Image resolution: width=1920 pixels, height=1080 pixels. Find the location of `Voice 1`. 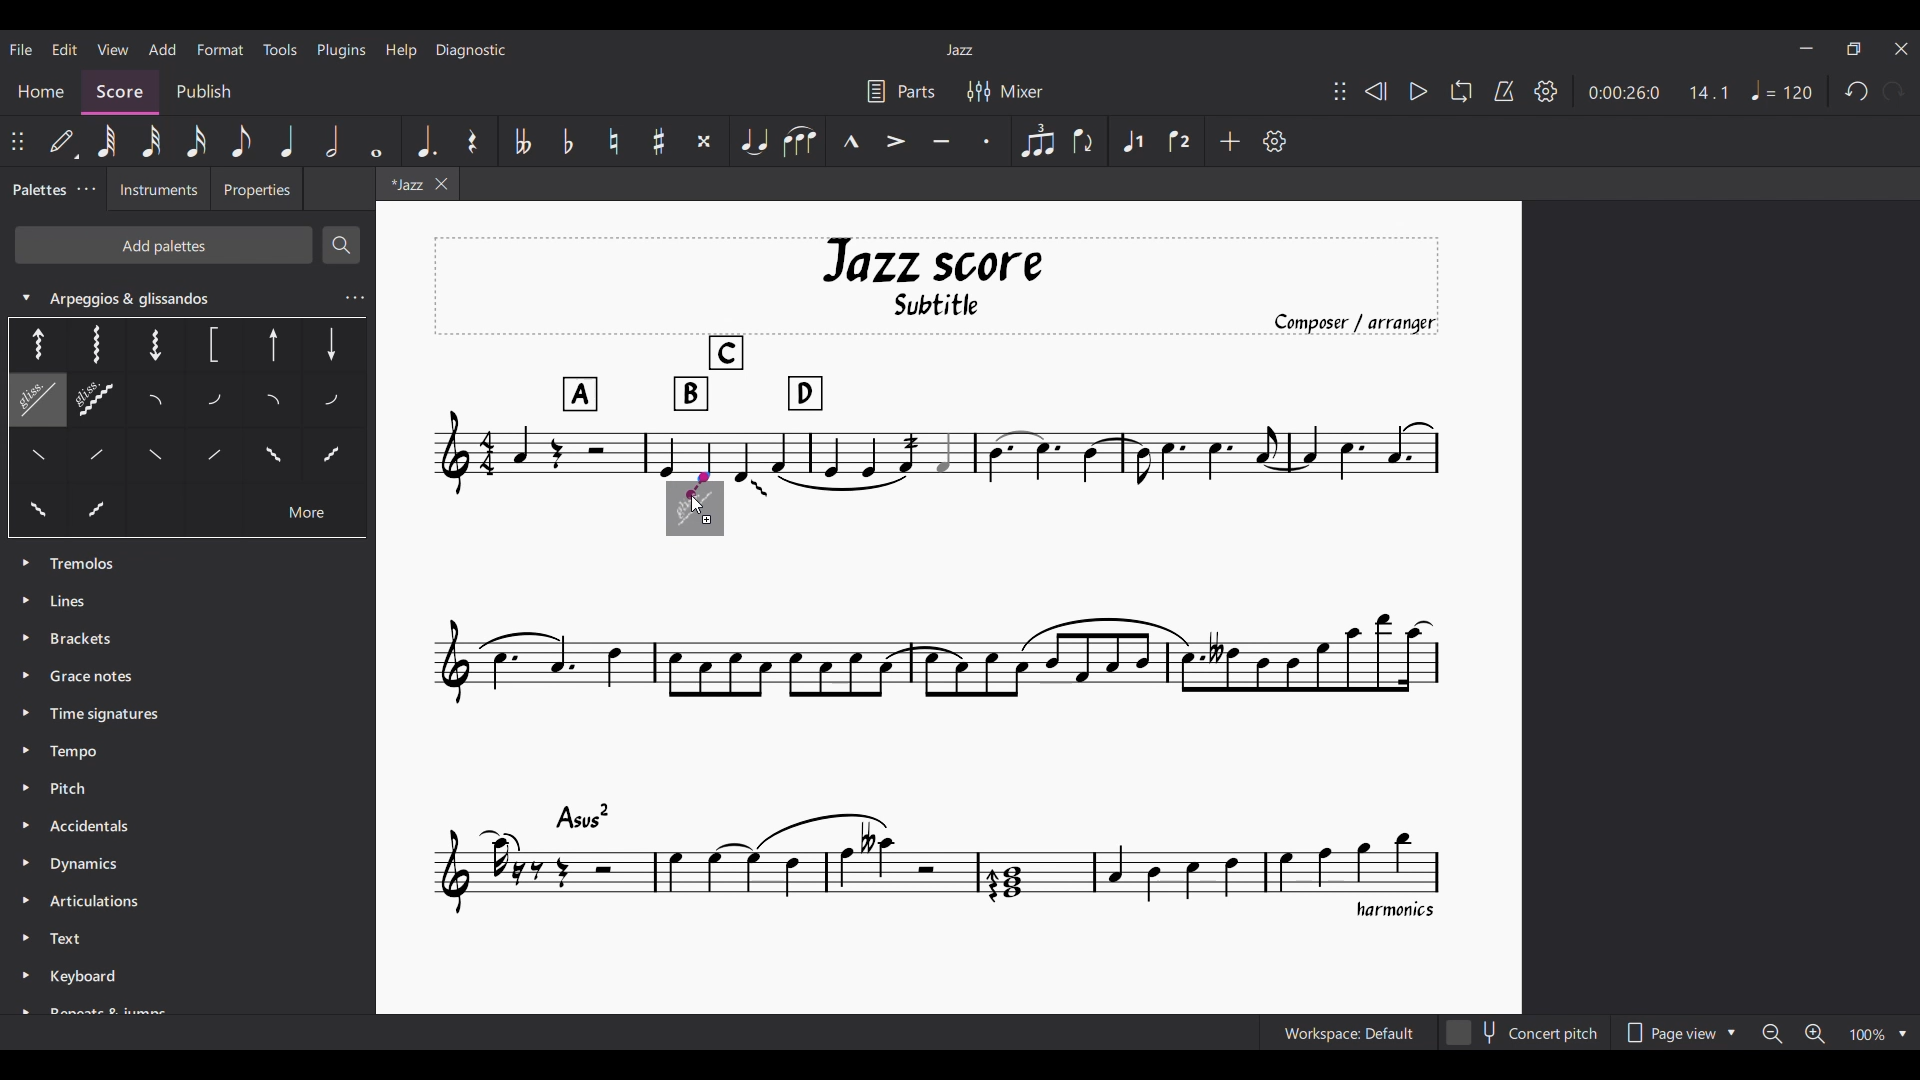

Voice 1 is located at coordinates (1133, 140).